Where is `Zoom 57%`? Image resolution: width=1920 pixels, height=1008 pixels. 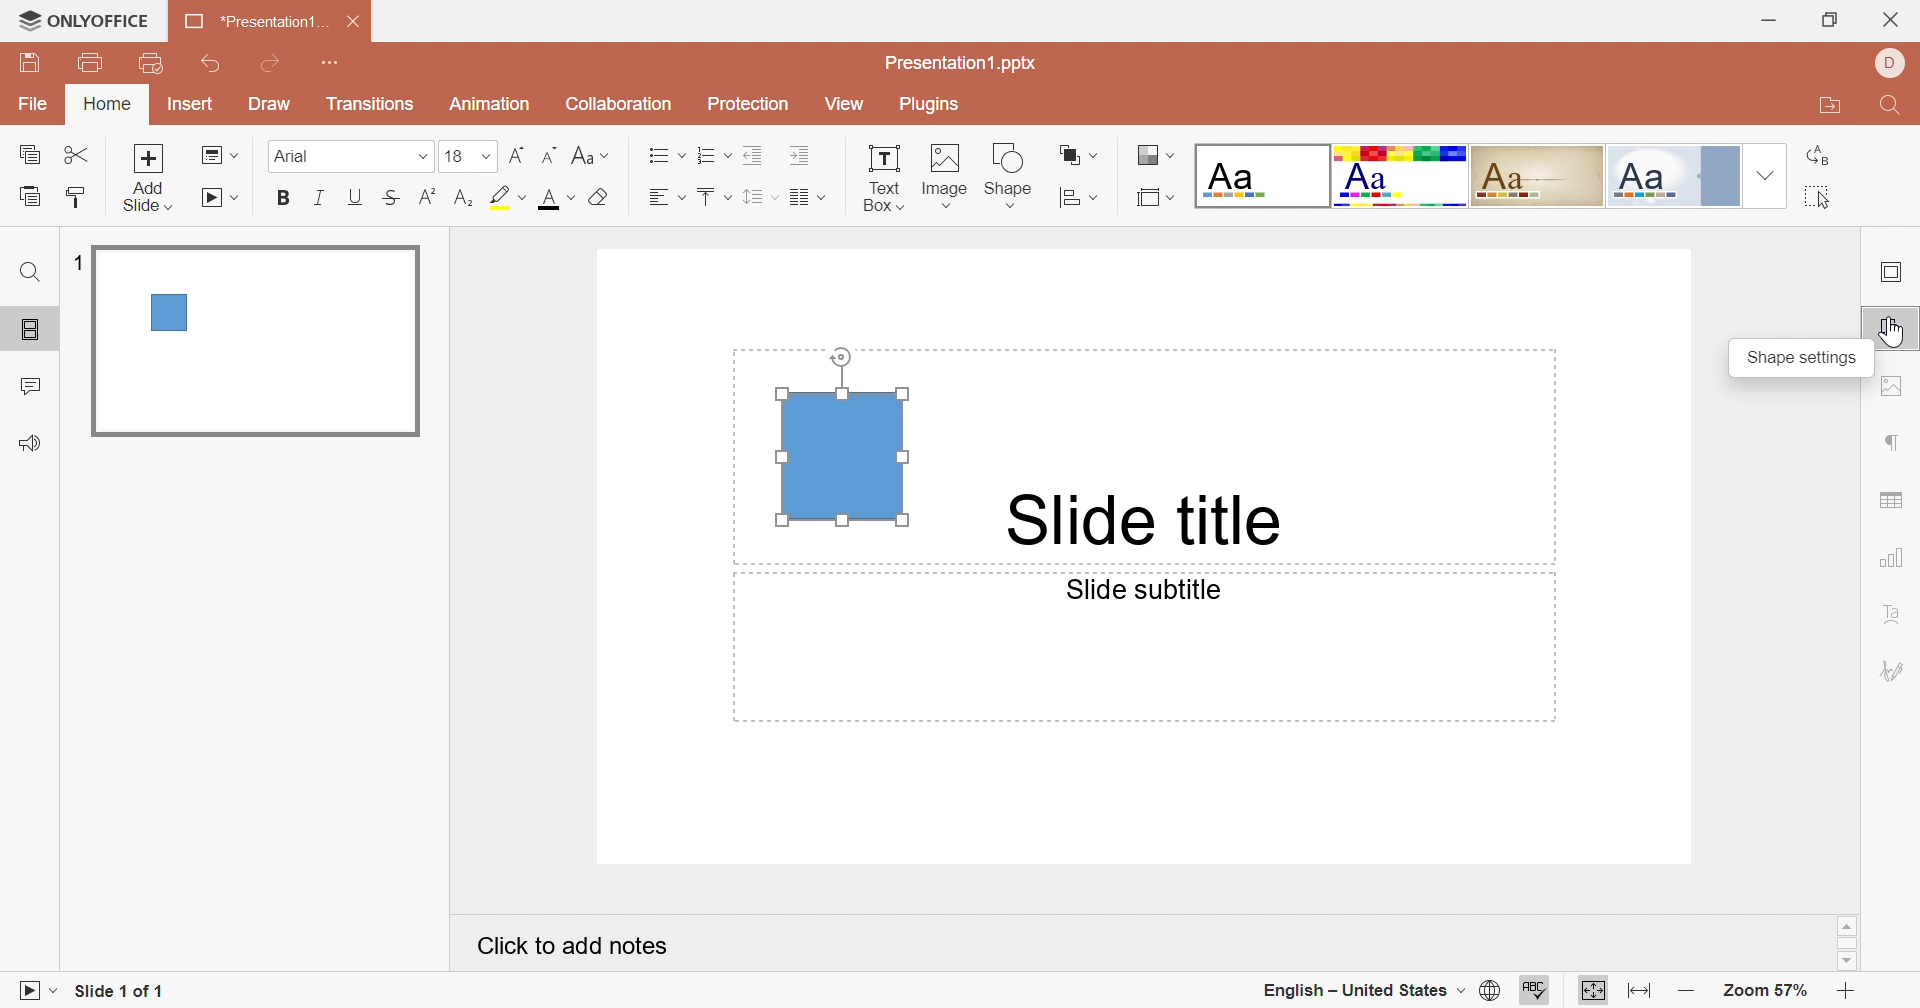 Zoom 57% is located at coordinates (1768, 991).